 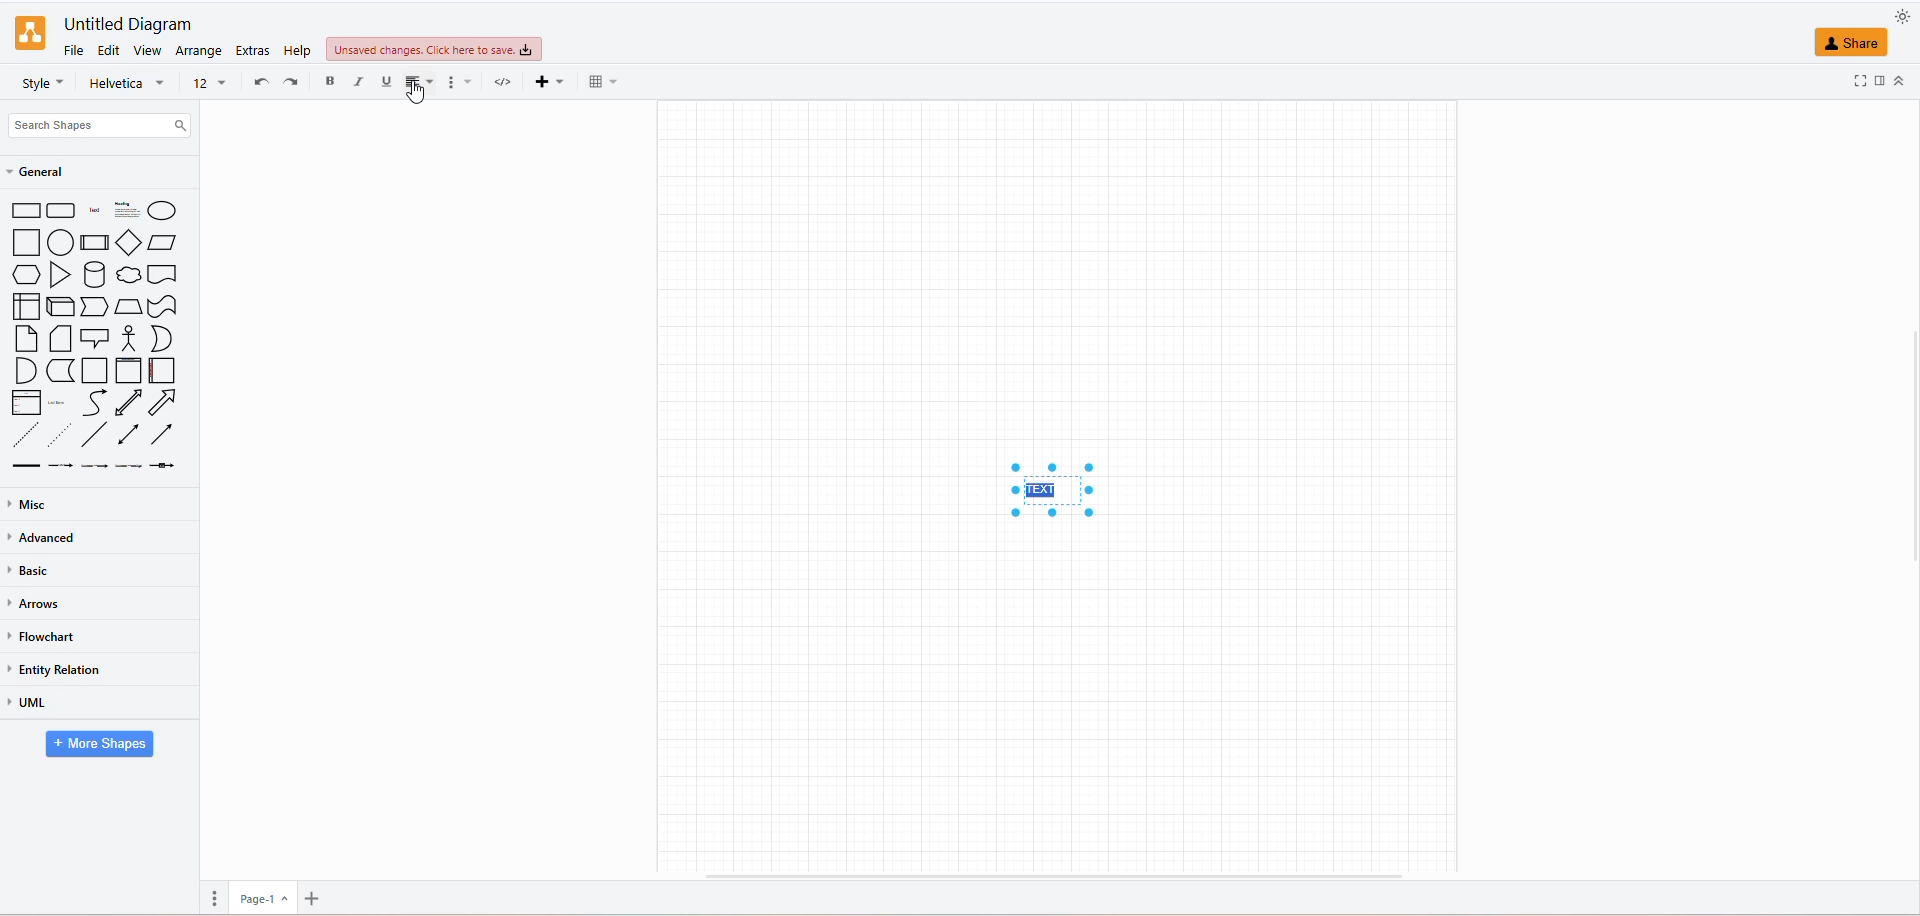 What do you see at coordinates (415, 94) in the screenshot?
I see `cursor` at bounding box center [415, 94].